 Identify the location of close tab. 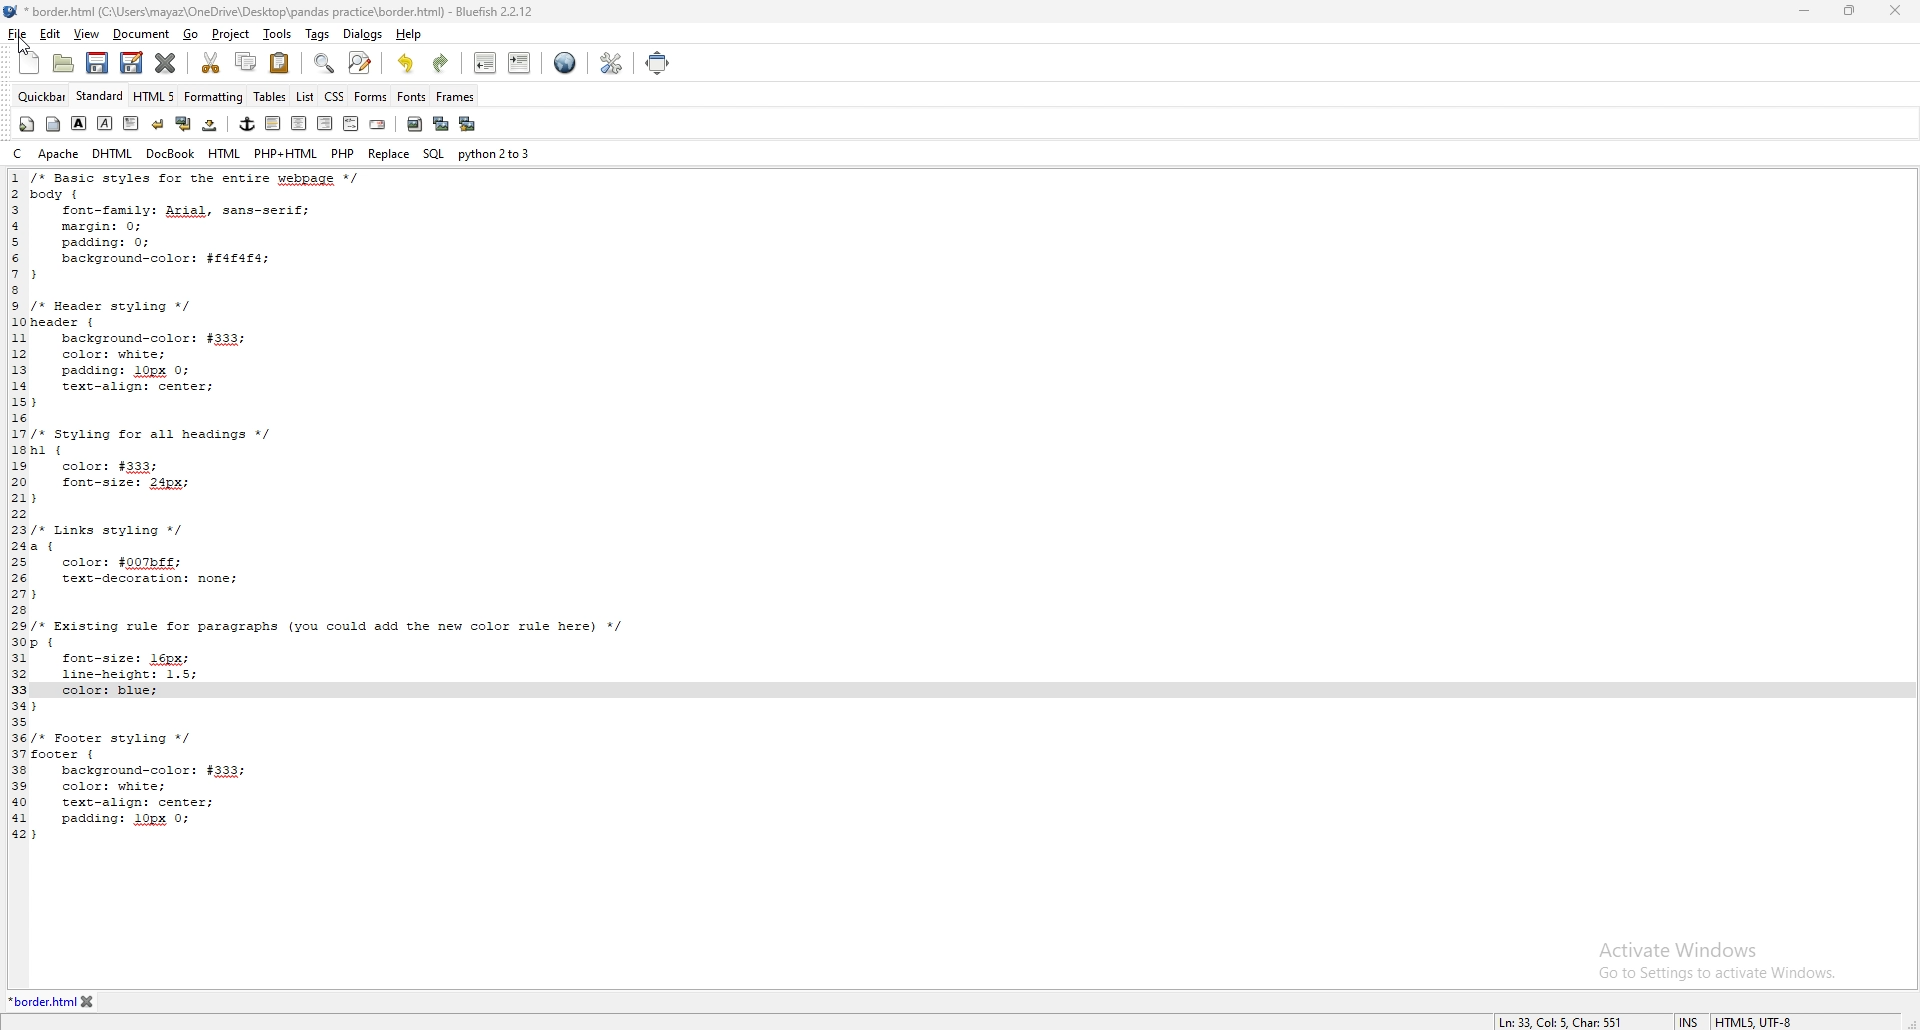
(88, 1001).